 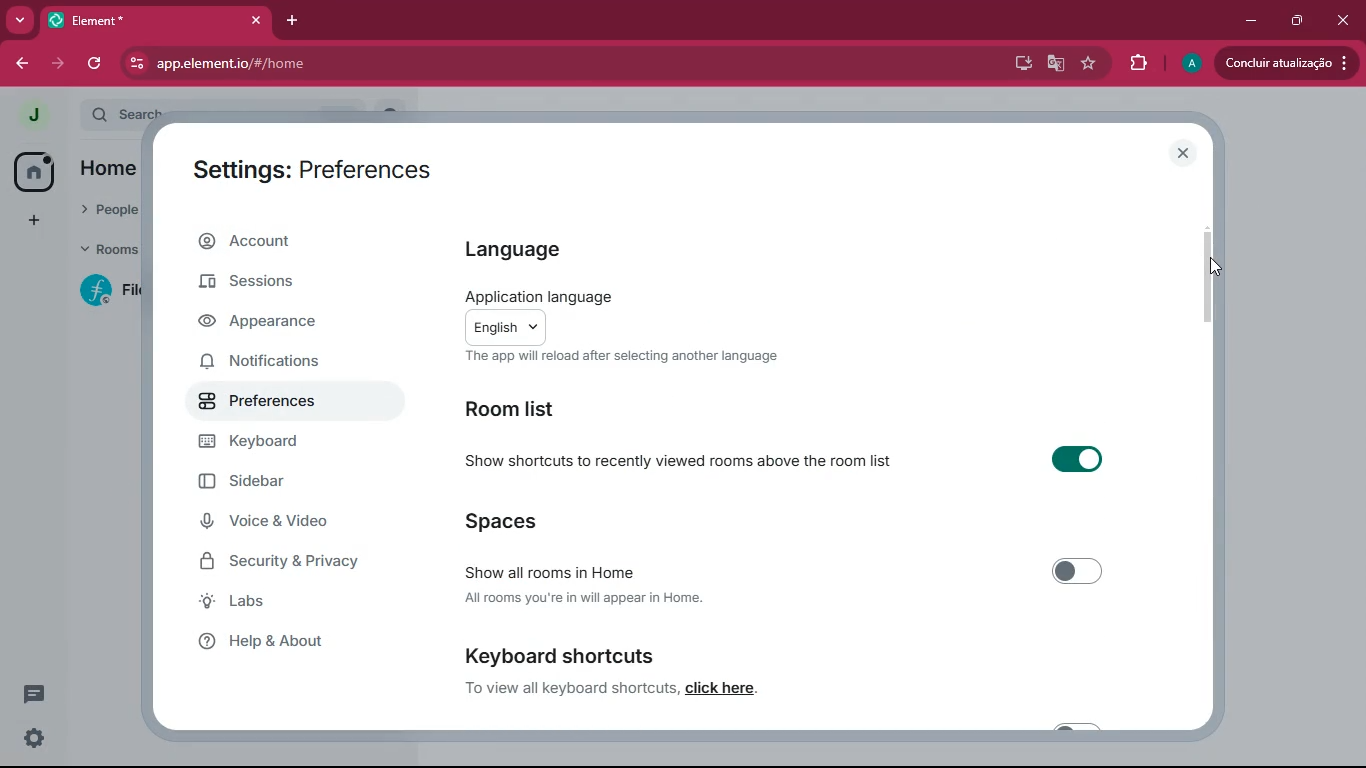 What do you see at coordinates (355, 65) in the screenshot?
I see `app.element.io/#/home` at bounding box center [355, 65].